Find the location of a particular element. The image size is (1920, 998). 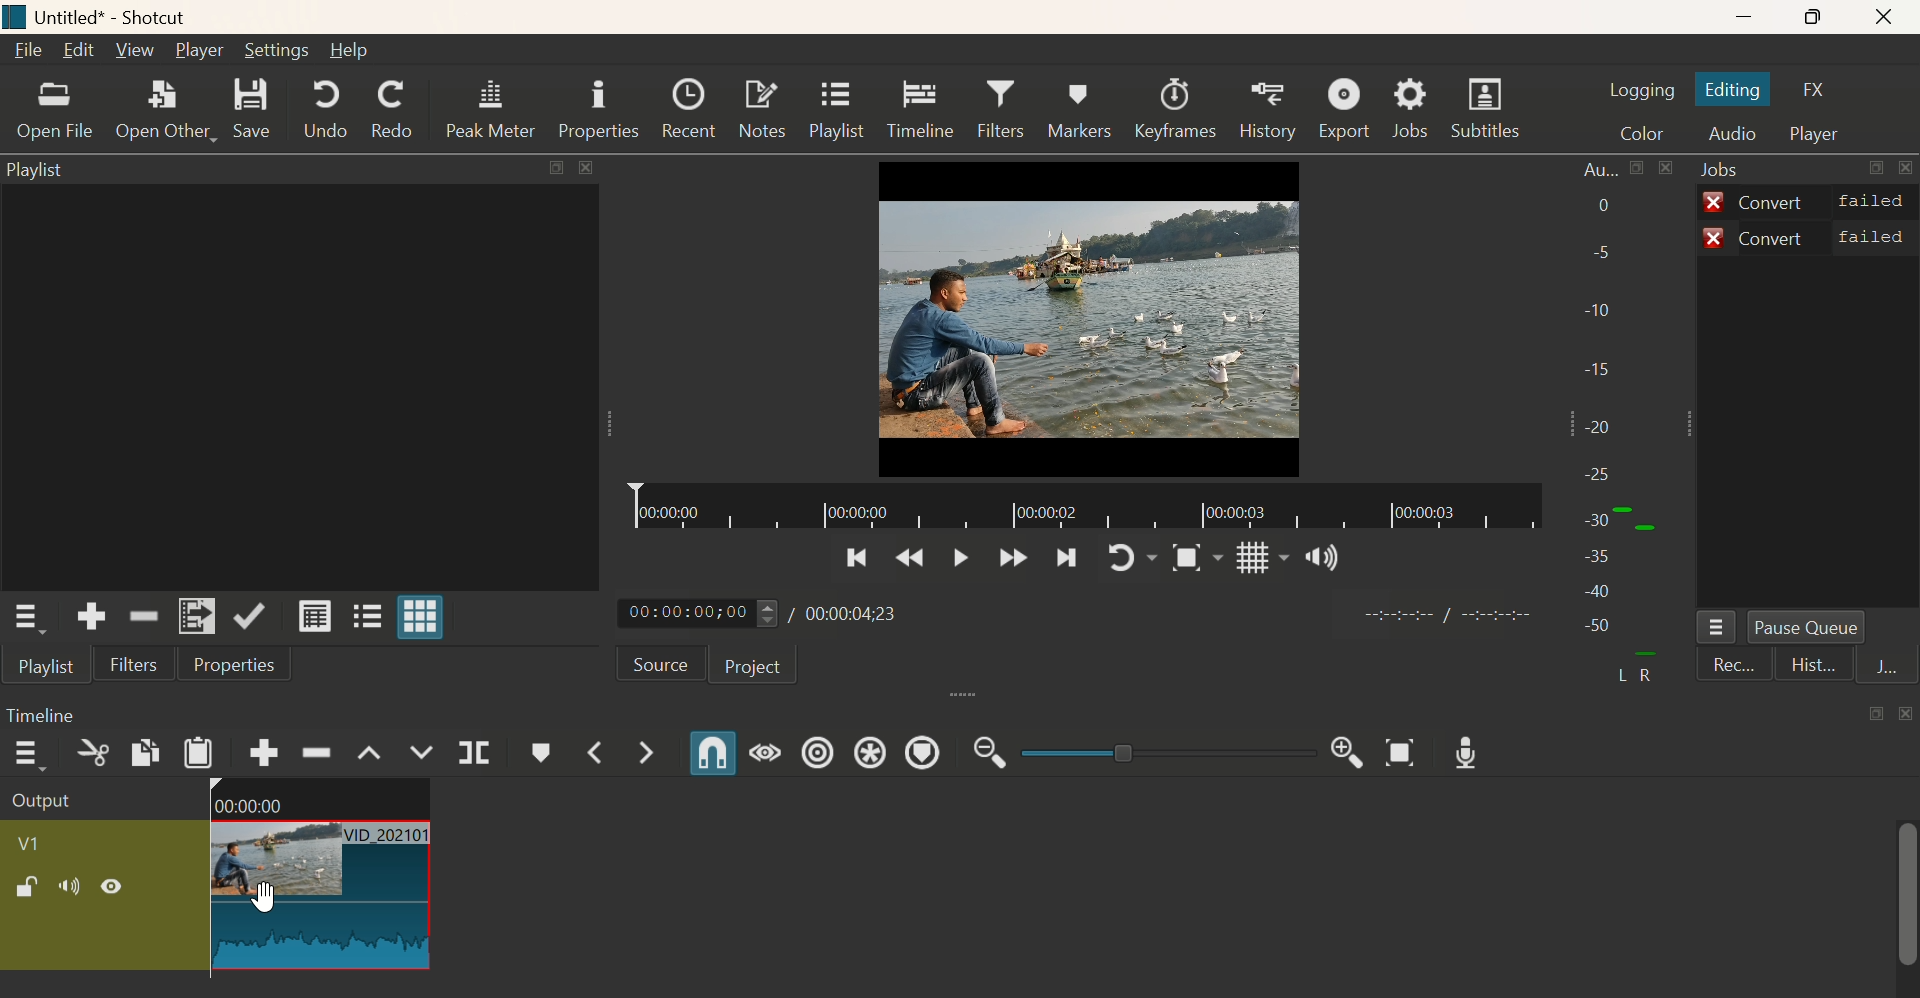

Player is located at coordinates (1818, 135).